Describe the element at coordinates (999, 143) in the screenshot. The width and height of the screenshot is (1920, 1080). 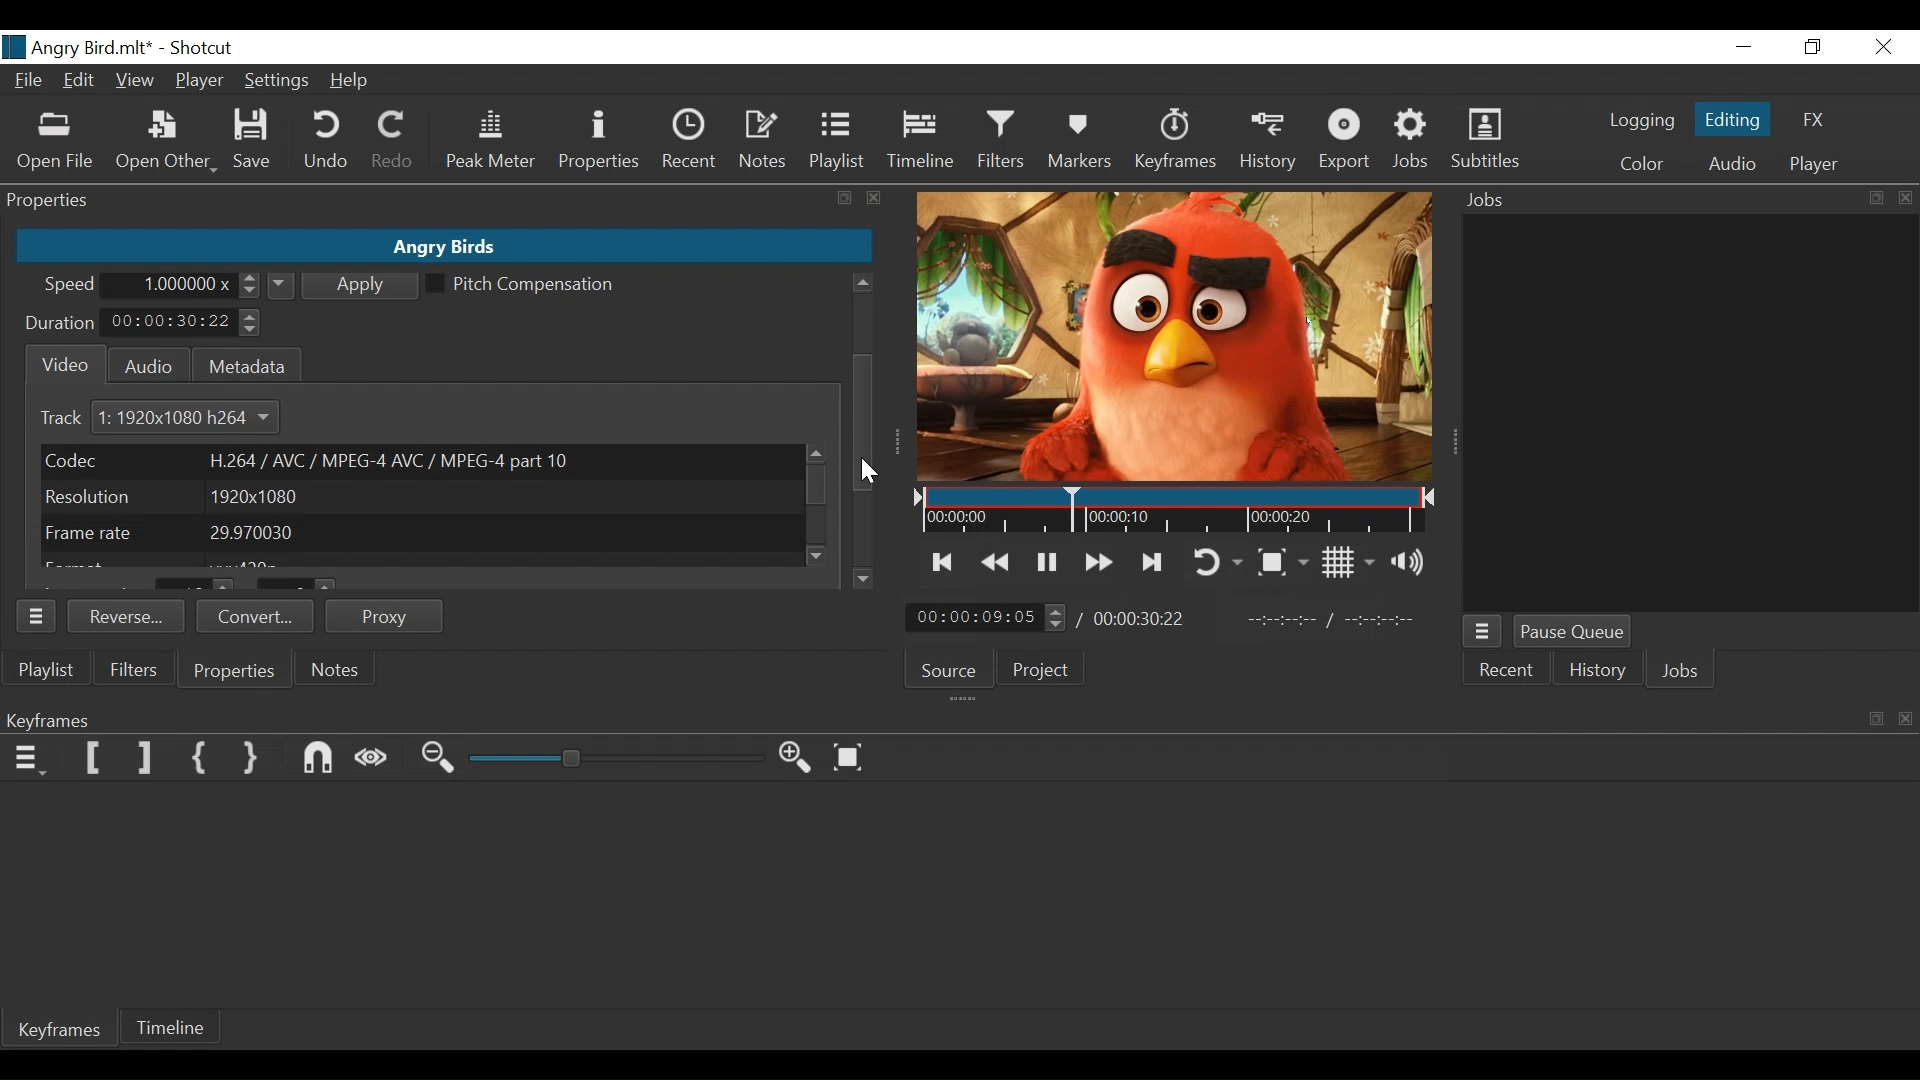
I see `Filters` at that location.